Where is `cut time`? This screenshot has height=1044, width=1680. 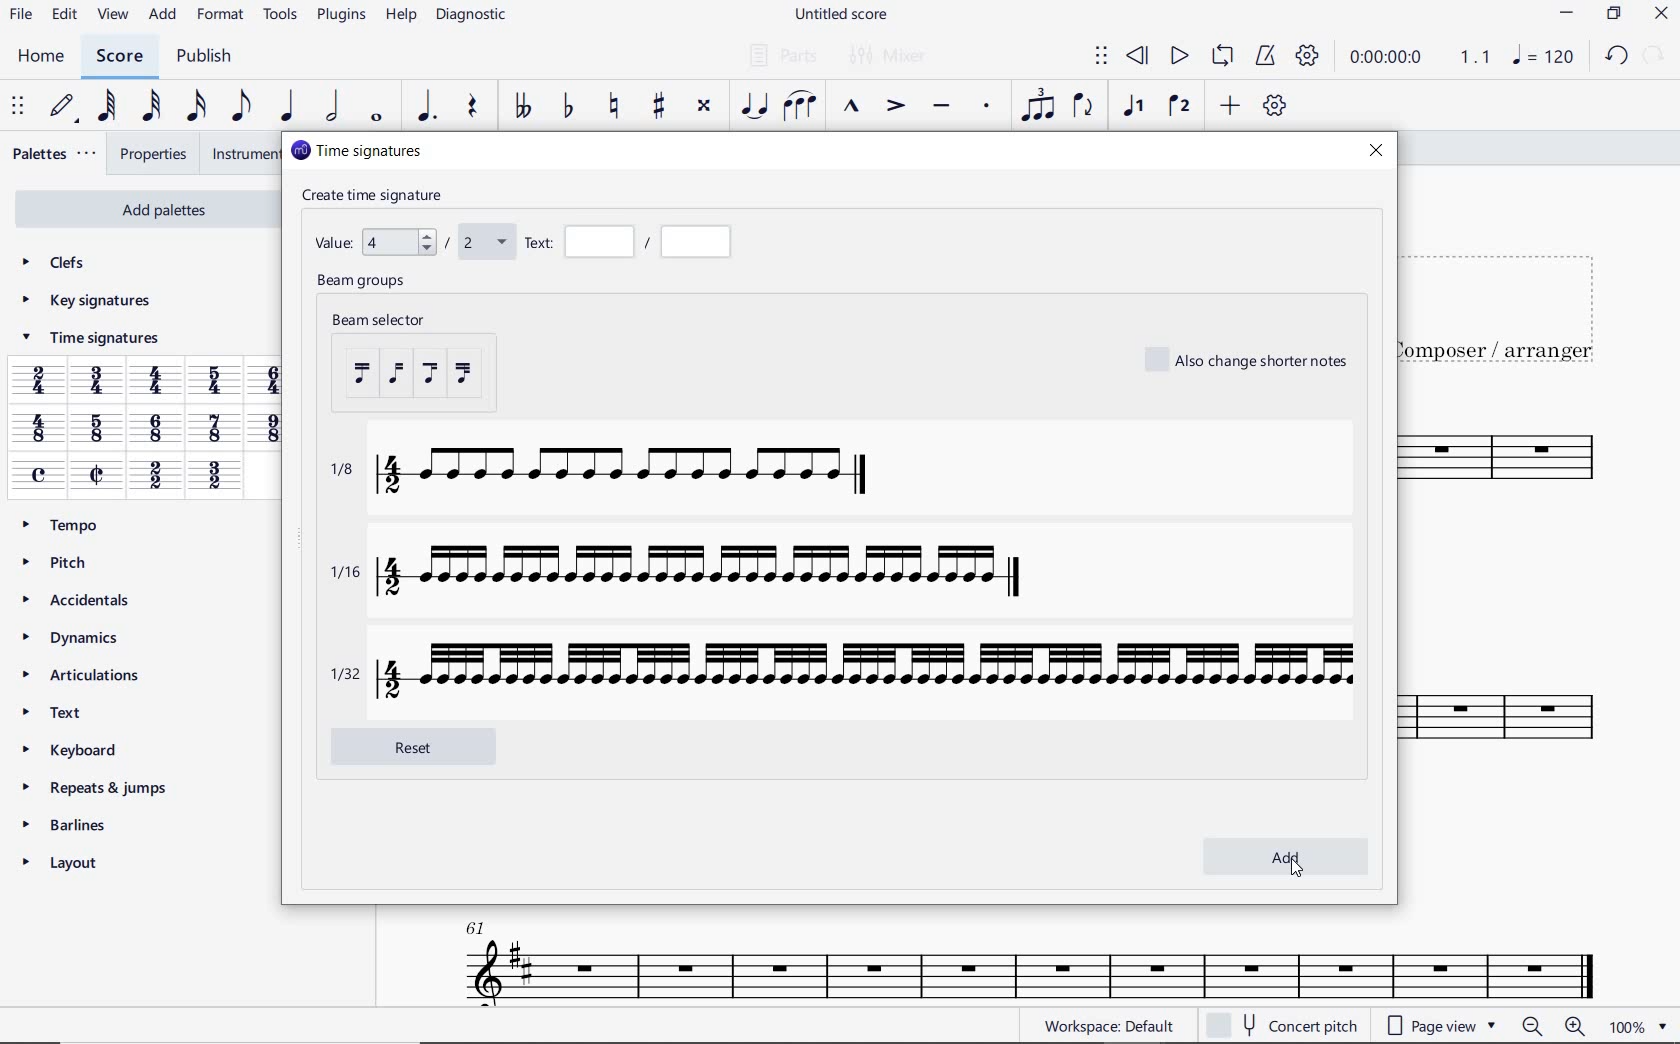 cut time is located at coordinates (96, 474).